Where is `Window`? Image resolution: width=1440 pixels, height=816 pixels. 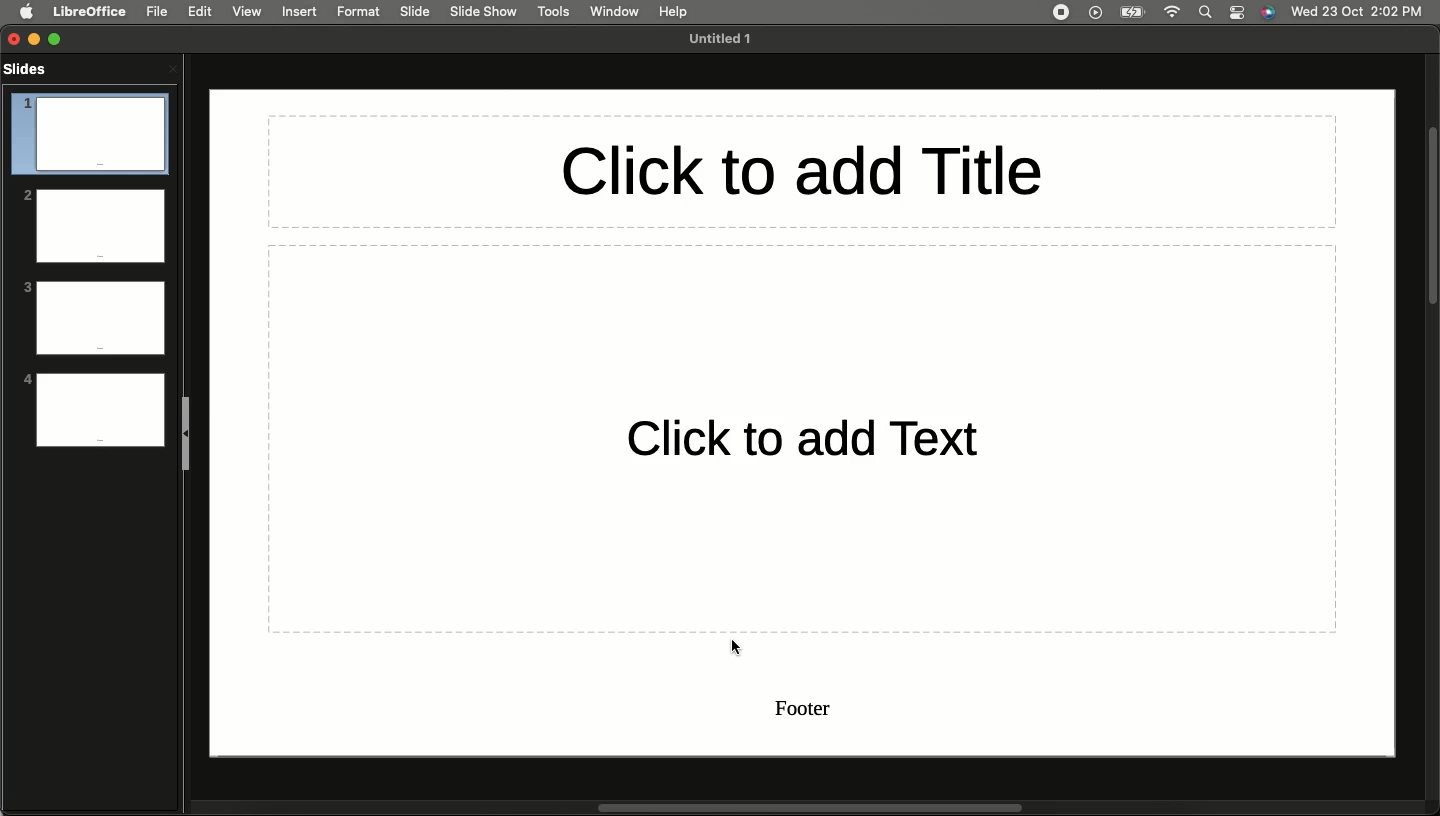 Window is located at coordinates (611, 11).